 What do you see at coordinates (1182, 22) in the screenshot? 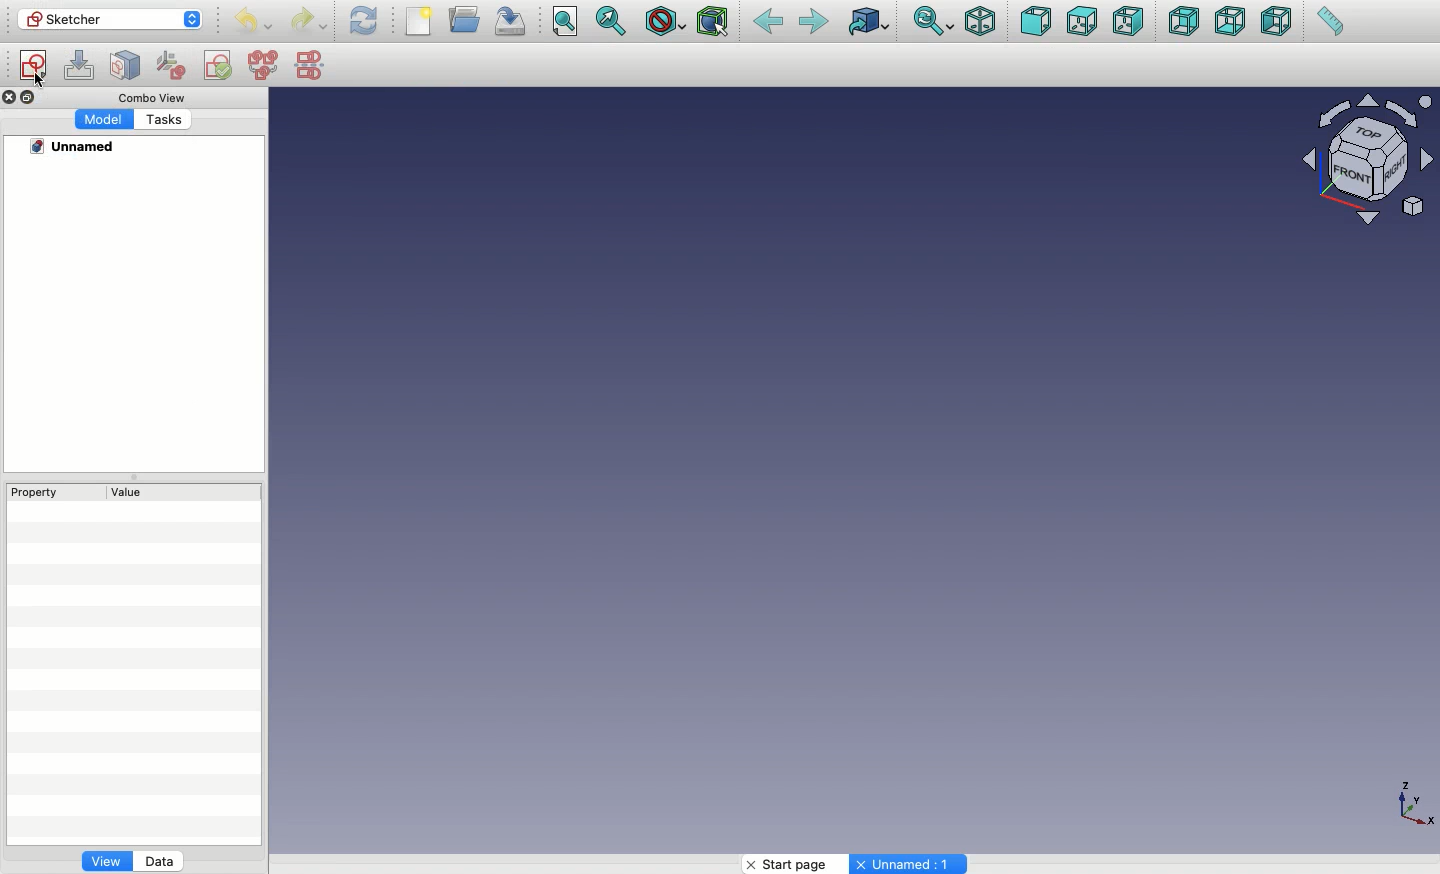
I see `Rear` at bounding box center [1182, 22].